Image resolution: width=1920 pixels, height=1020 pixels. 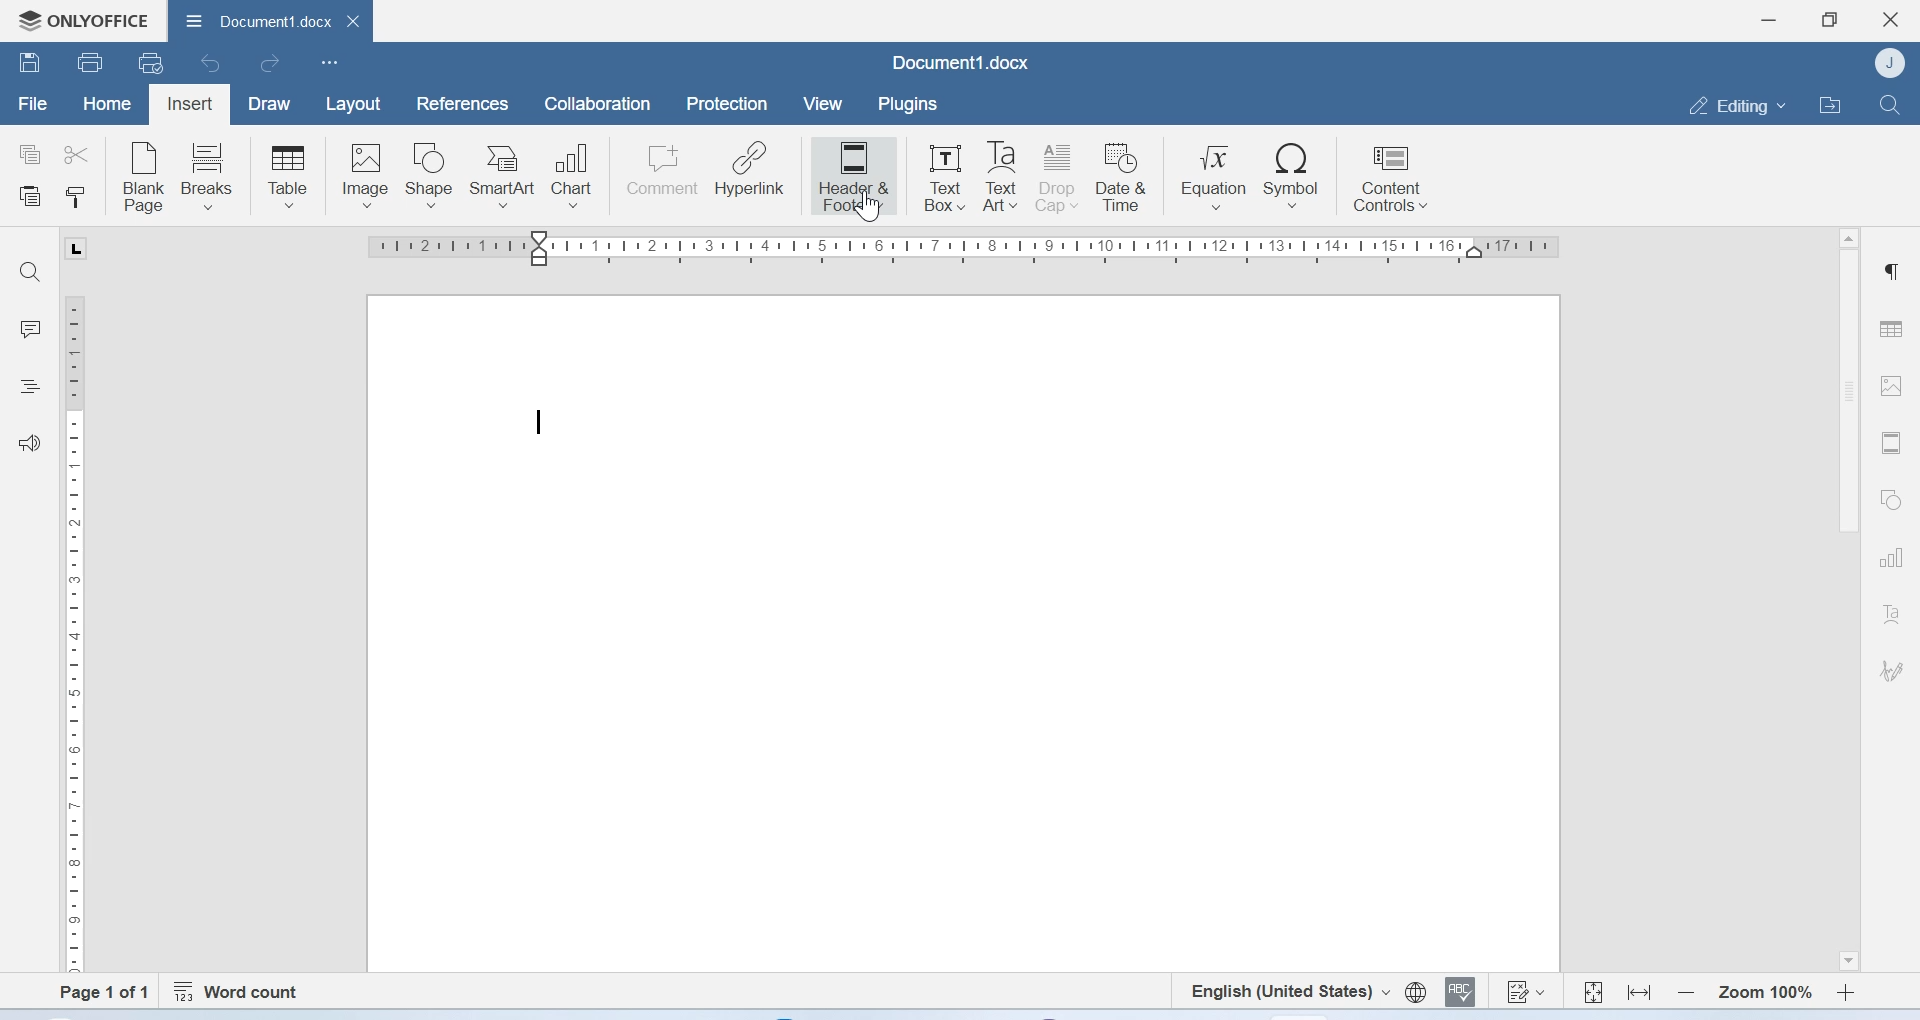 I want to click on Text, so click(x=1891, y=614).